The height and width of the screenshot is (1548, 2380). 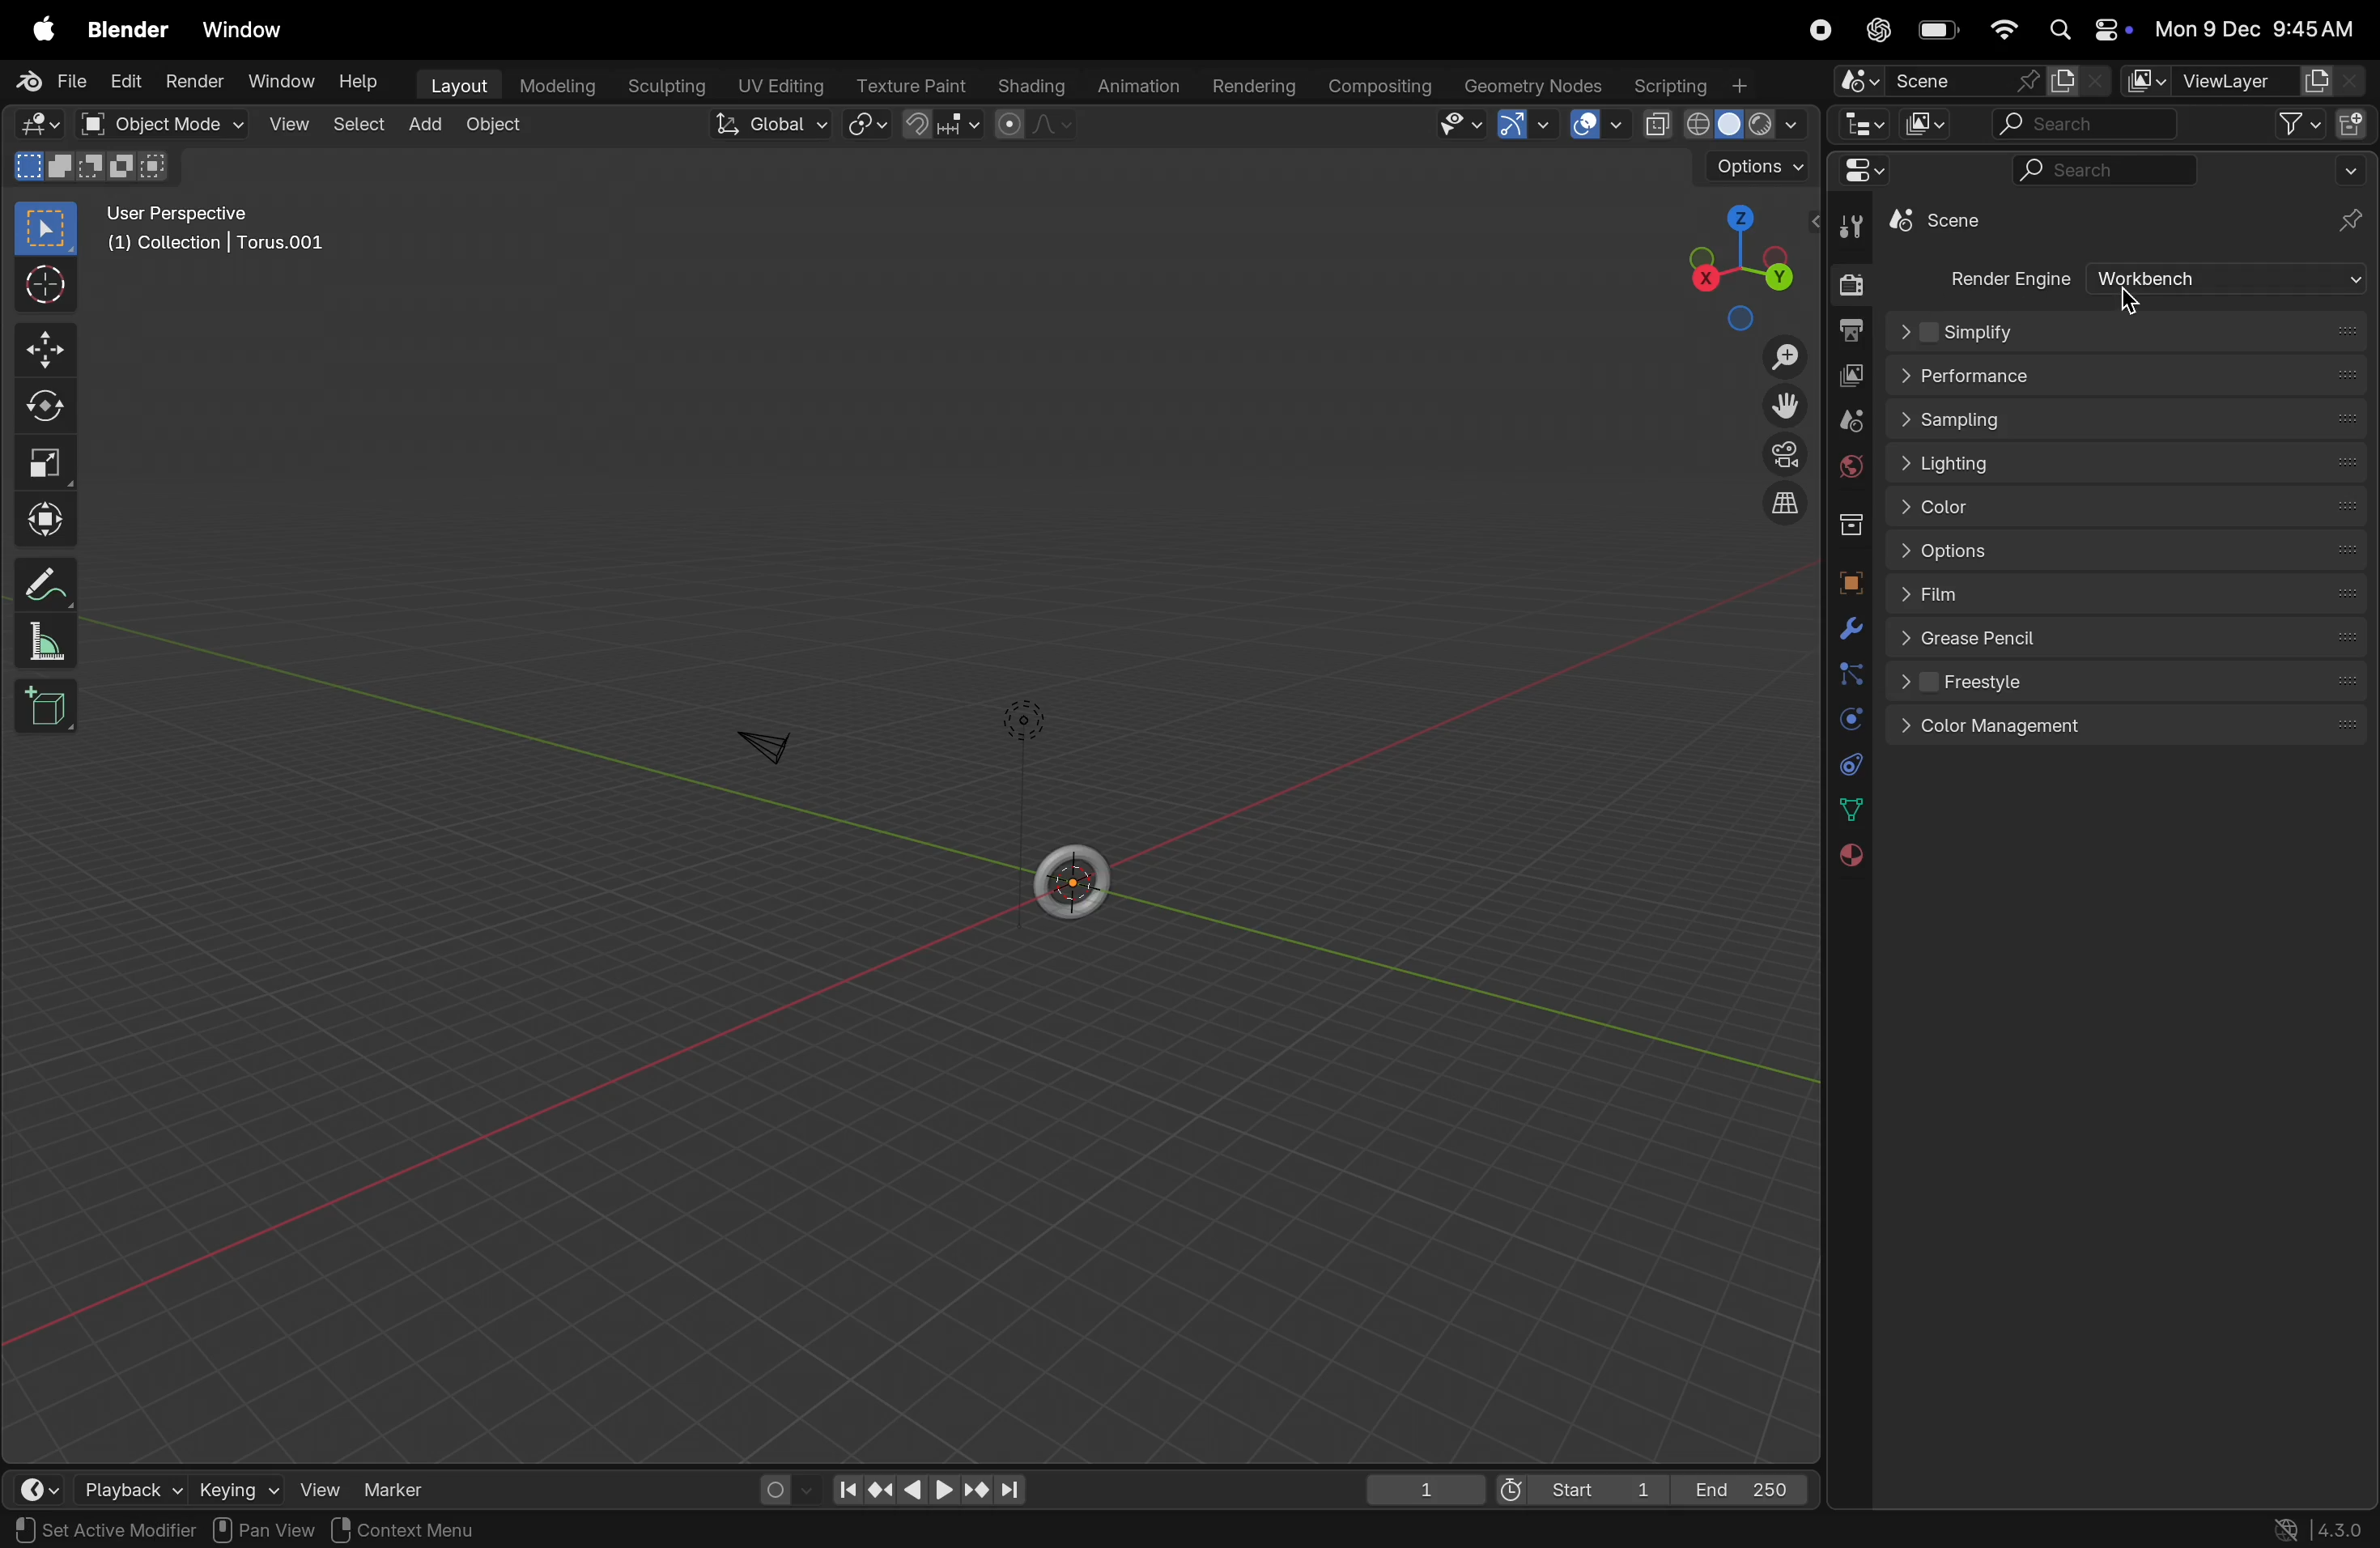 I want to click on Annotate, so click(x=48, y=583).